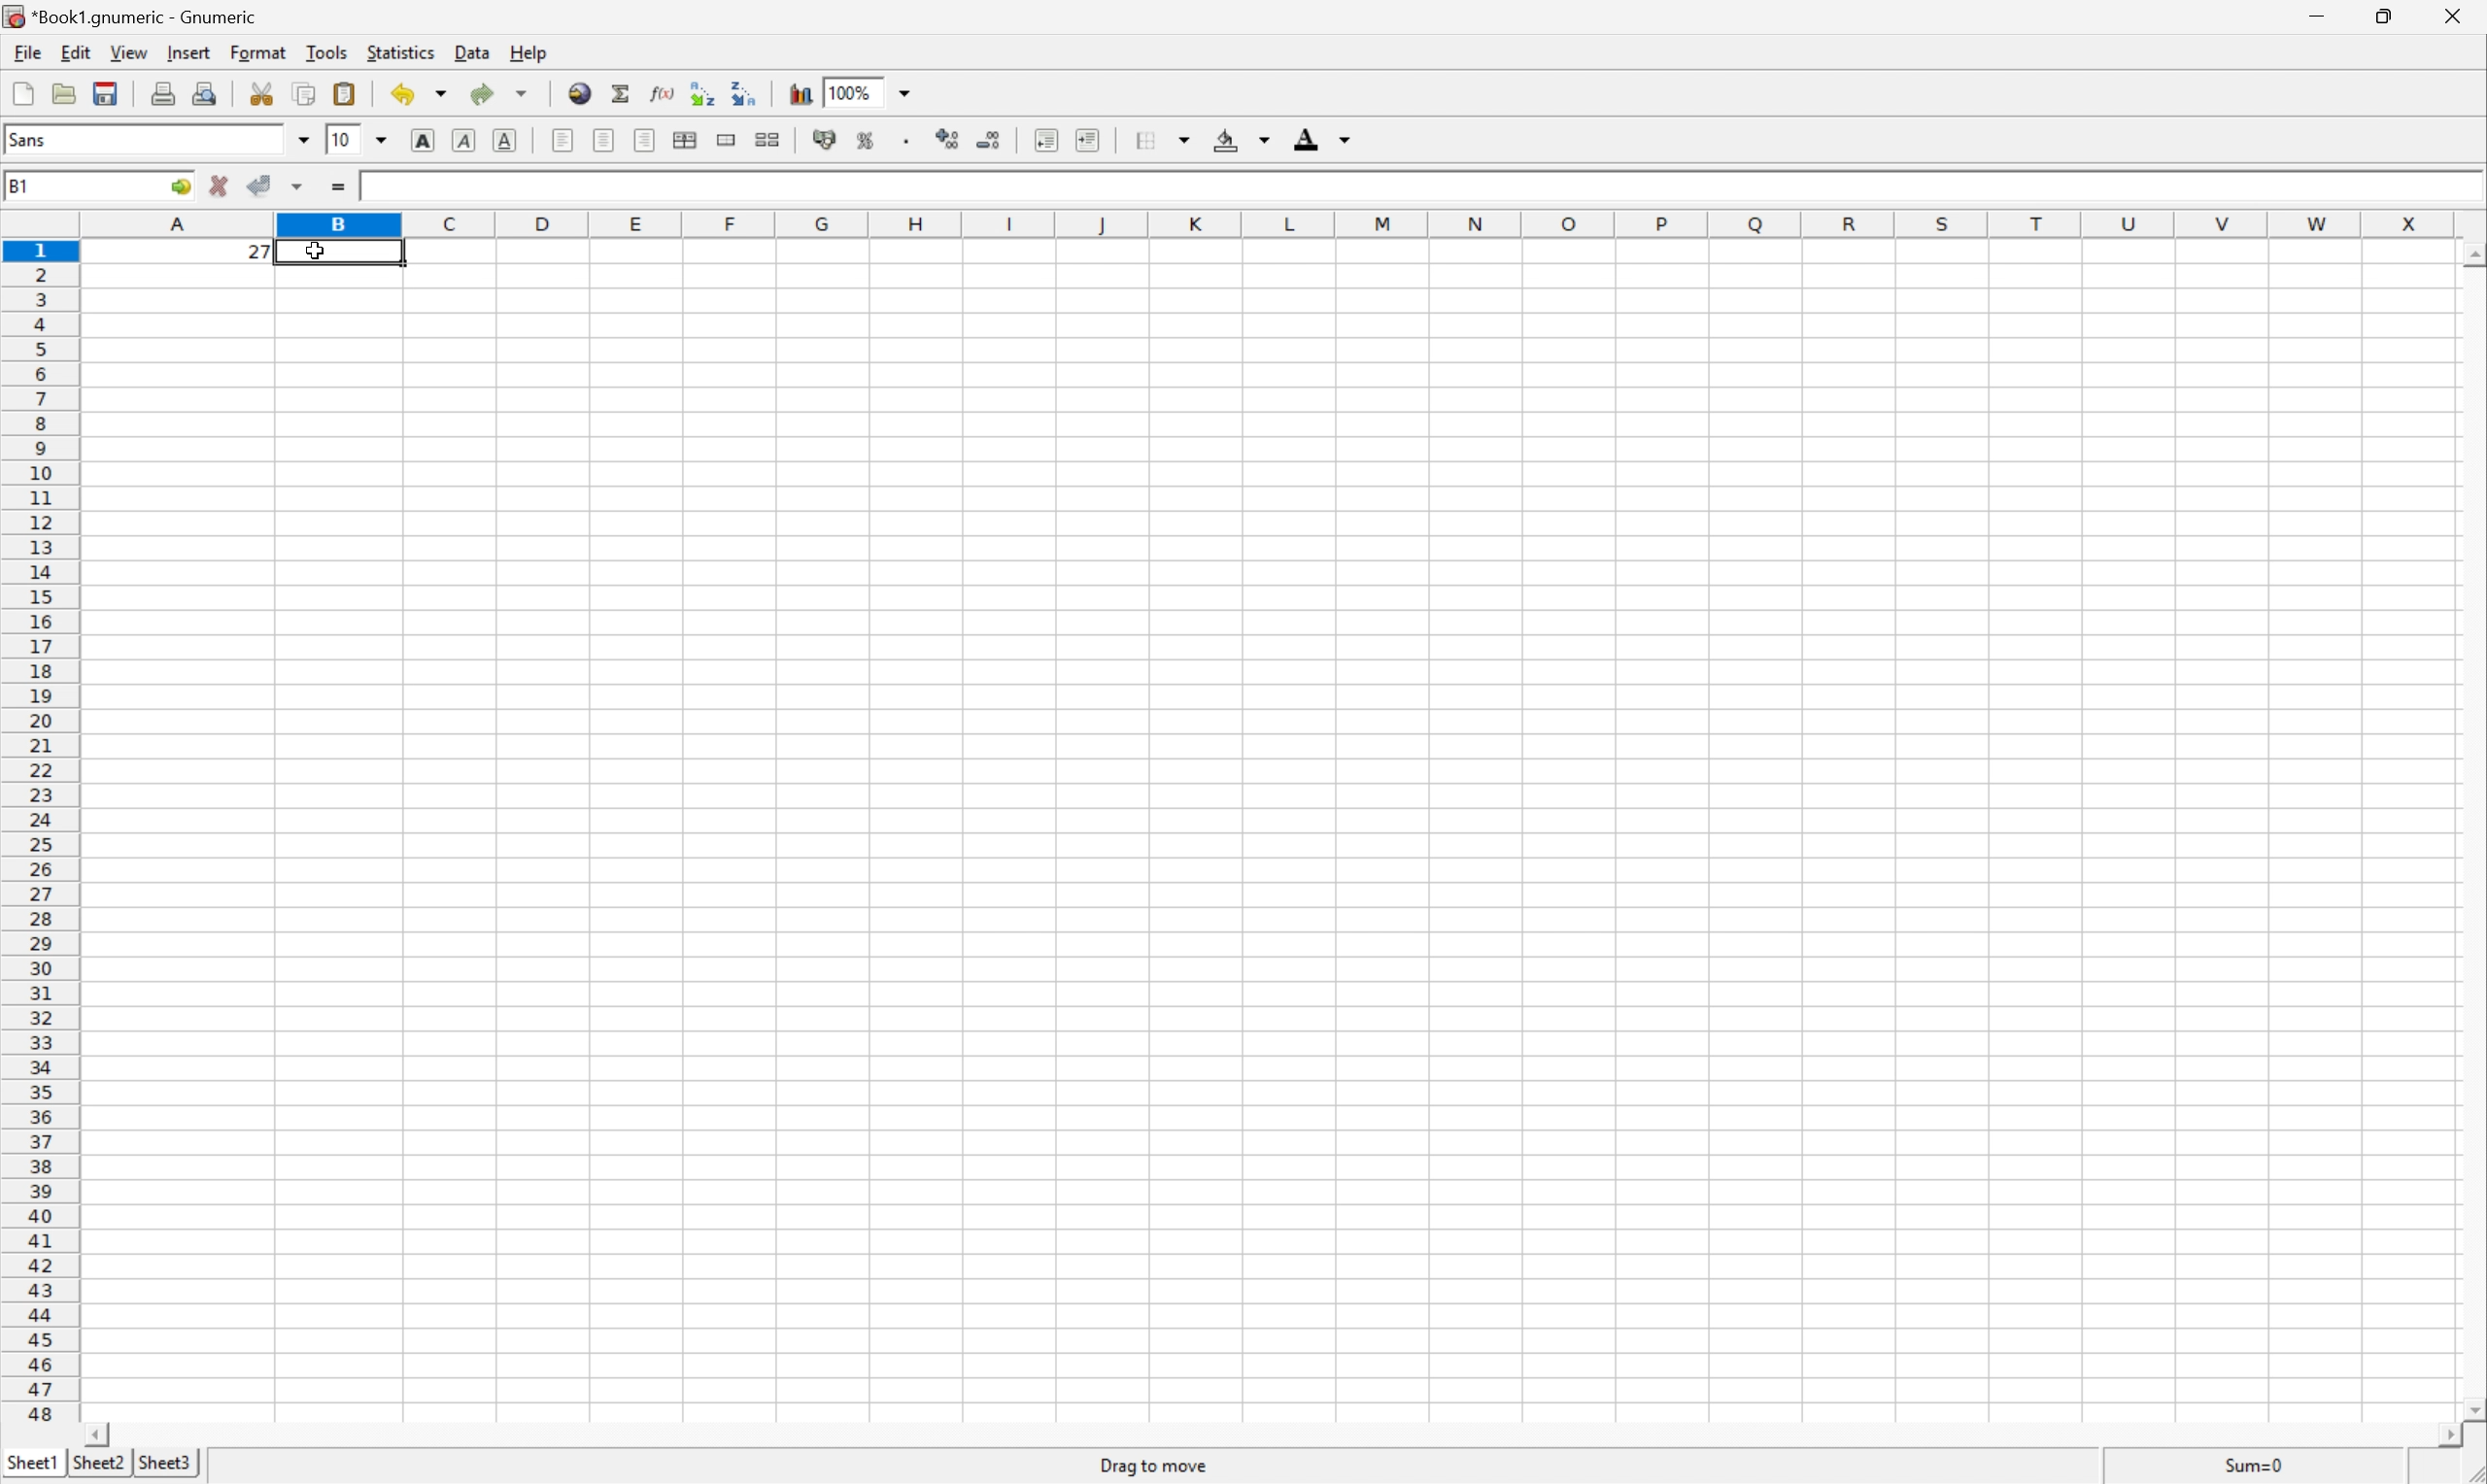 This screenshot has height=1484, width=2487. What do you see at coordinates (73, 54) in the screenshot?
I see `Edit` at bounding box center [73, 54].